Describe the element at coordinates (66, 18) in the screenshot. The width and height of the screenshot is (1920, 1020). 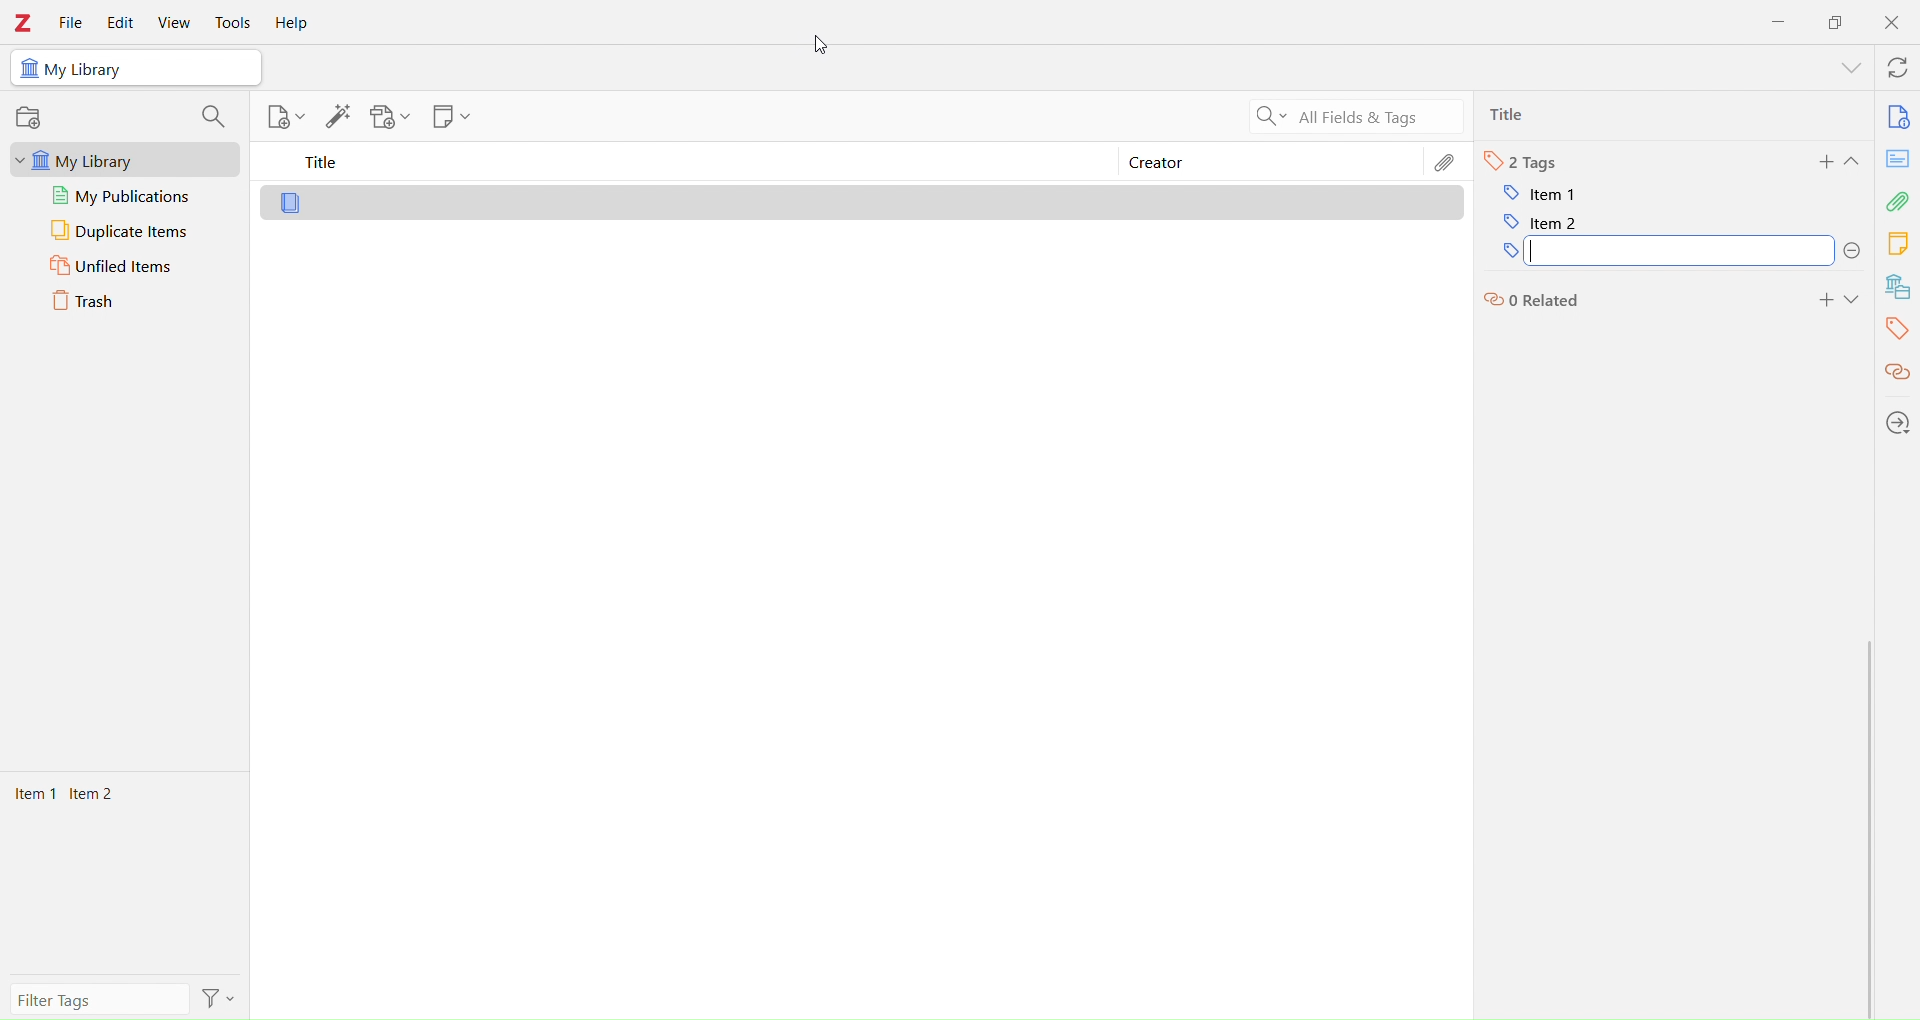
I see `File` at that location.